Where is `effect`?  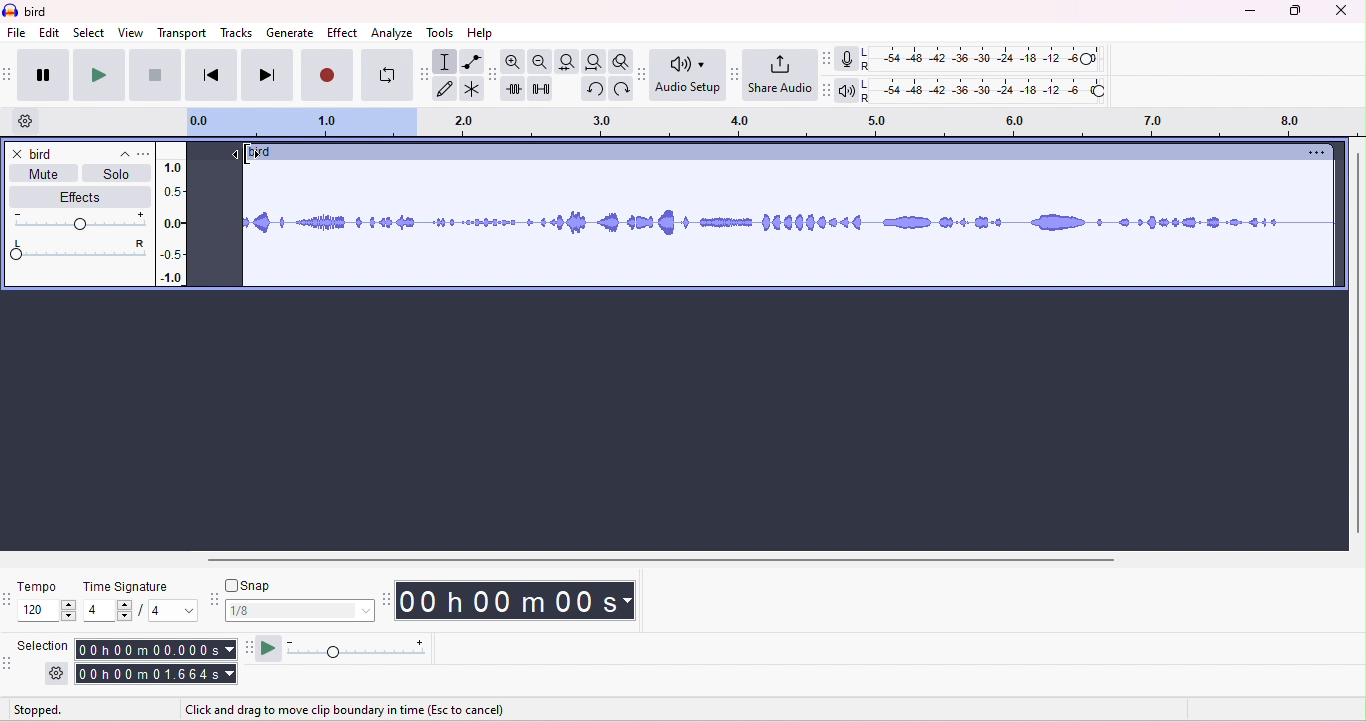 effect is located at coordinates (342, 32).